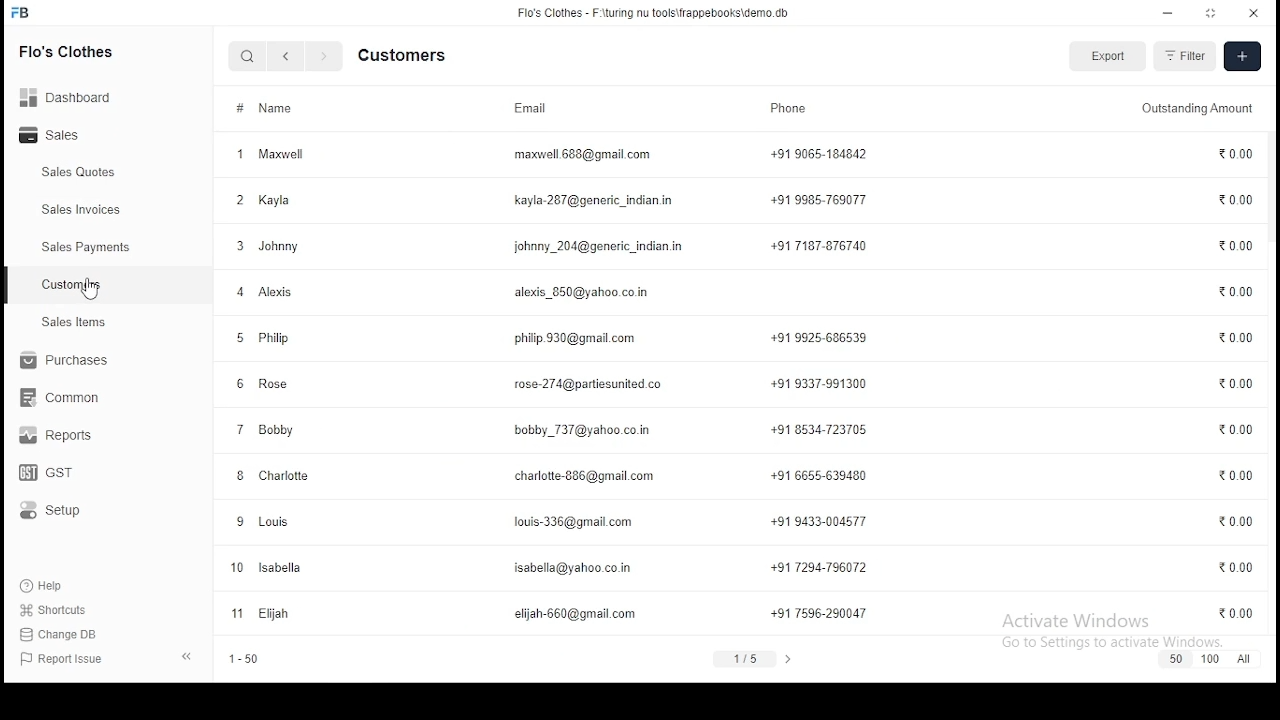  What do you see at coordinates (61, 397) in the screenshot?
I see `common` at bounding box center [61, 397].